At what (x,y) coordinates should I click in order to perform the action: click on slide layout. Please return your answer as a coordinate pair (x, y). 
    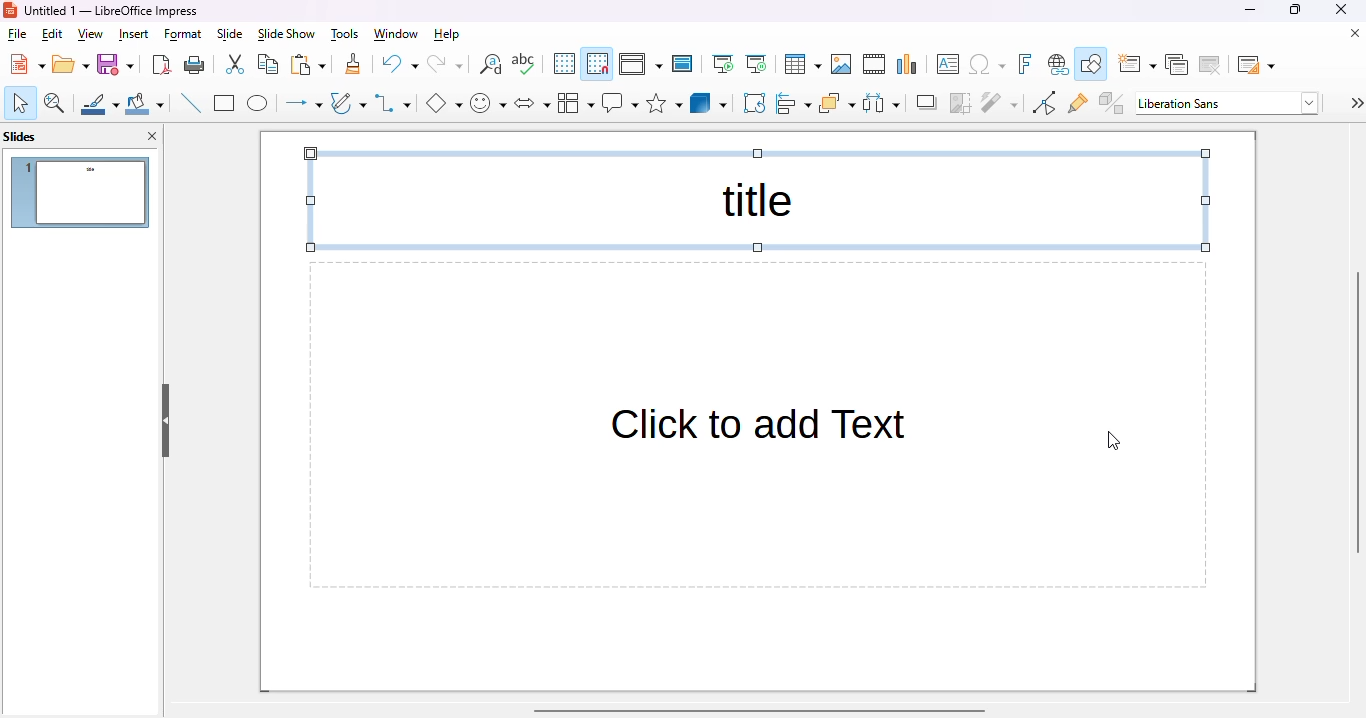
    Looking at the image, I should click on (1256, 65).